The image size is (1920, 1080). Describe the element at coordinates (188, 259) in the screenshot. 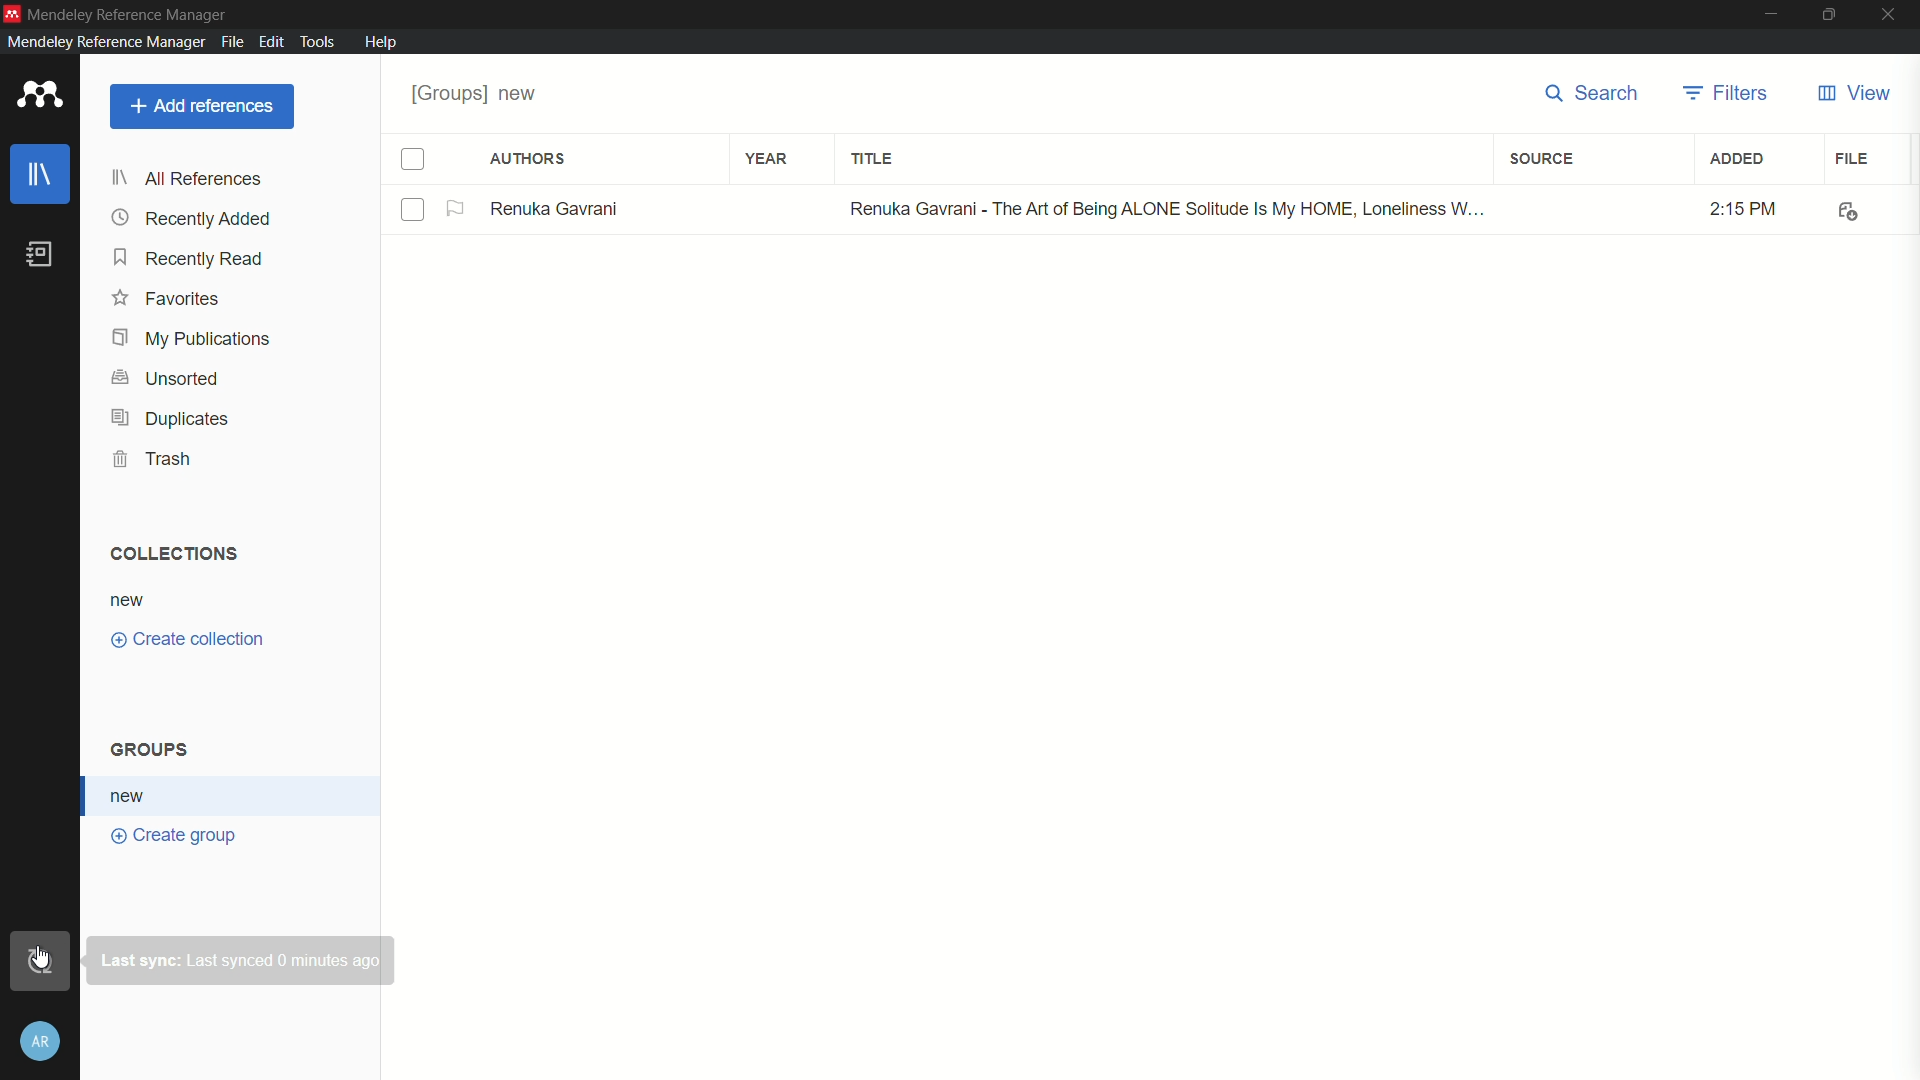

I see `recently read` at that location.